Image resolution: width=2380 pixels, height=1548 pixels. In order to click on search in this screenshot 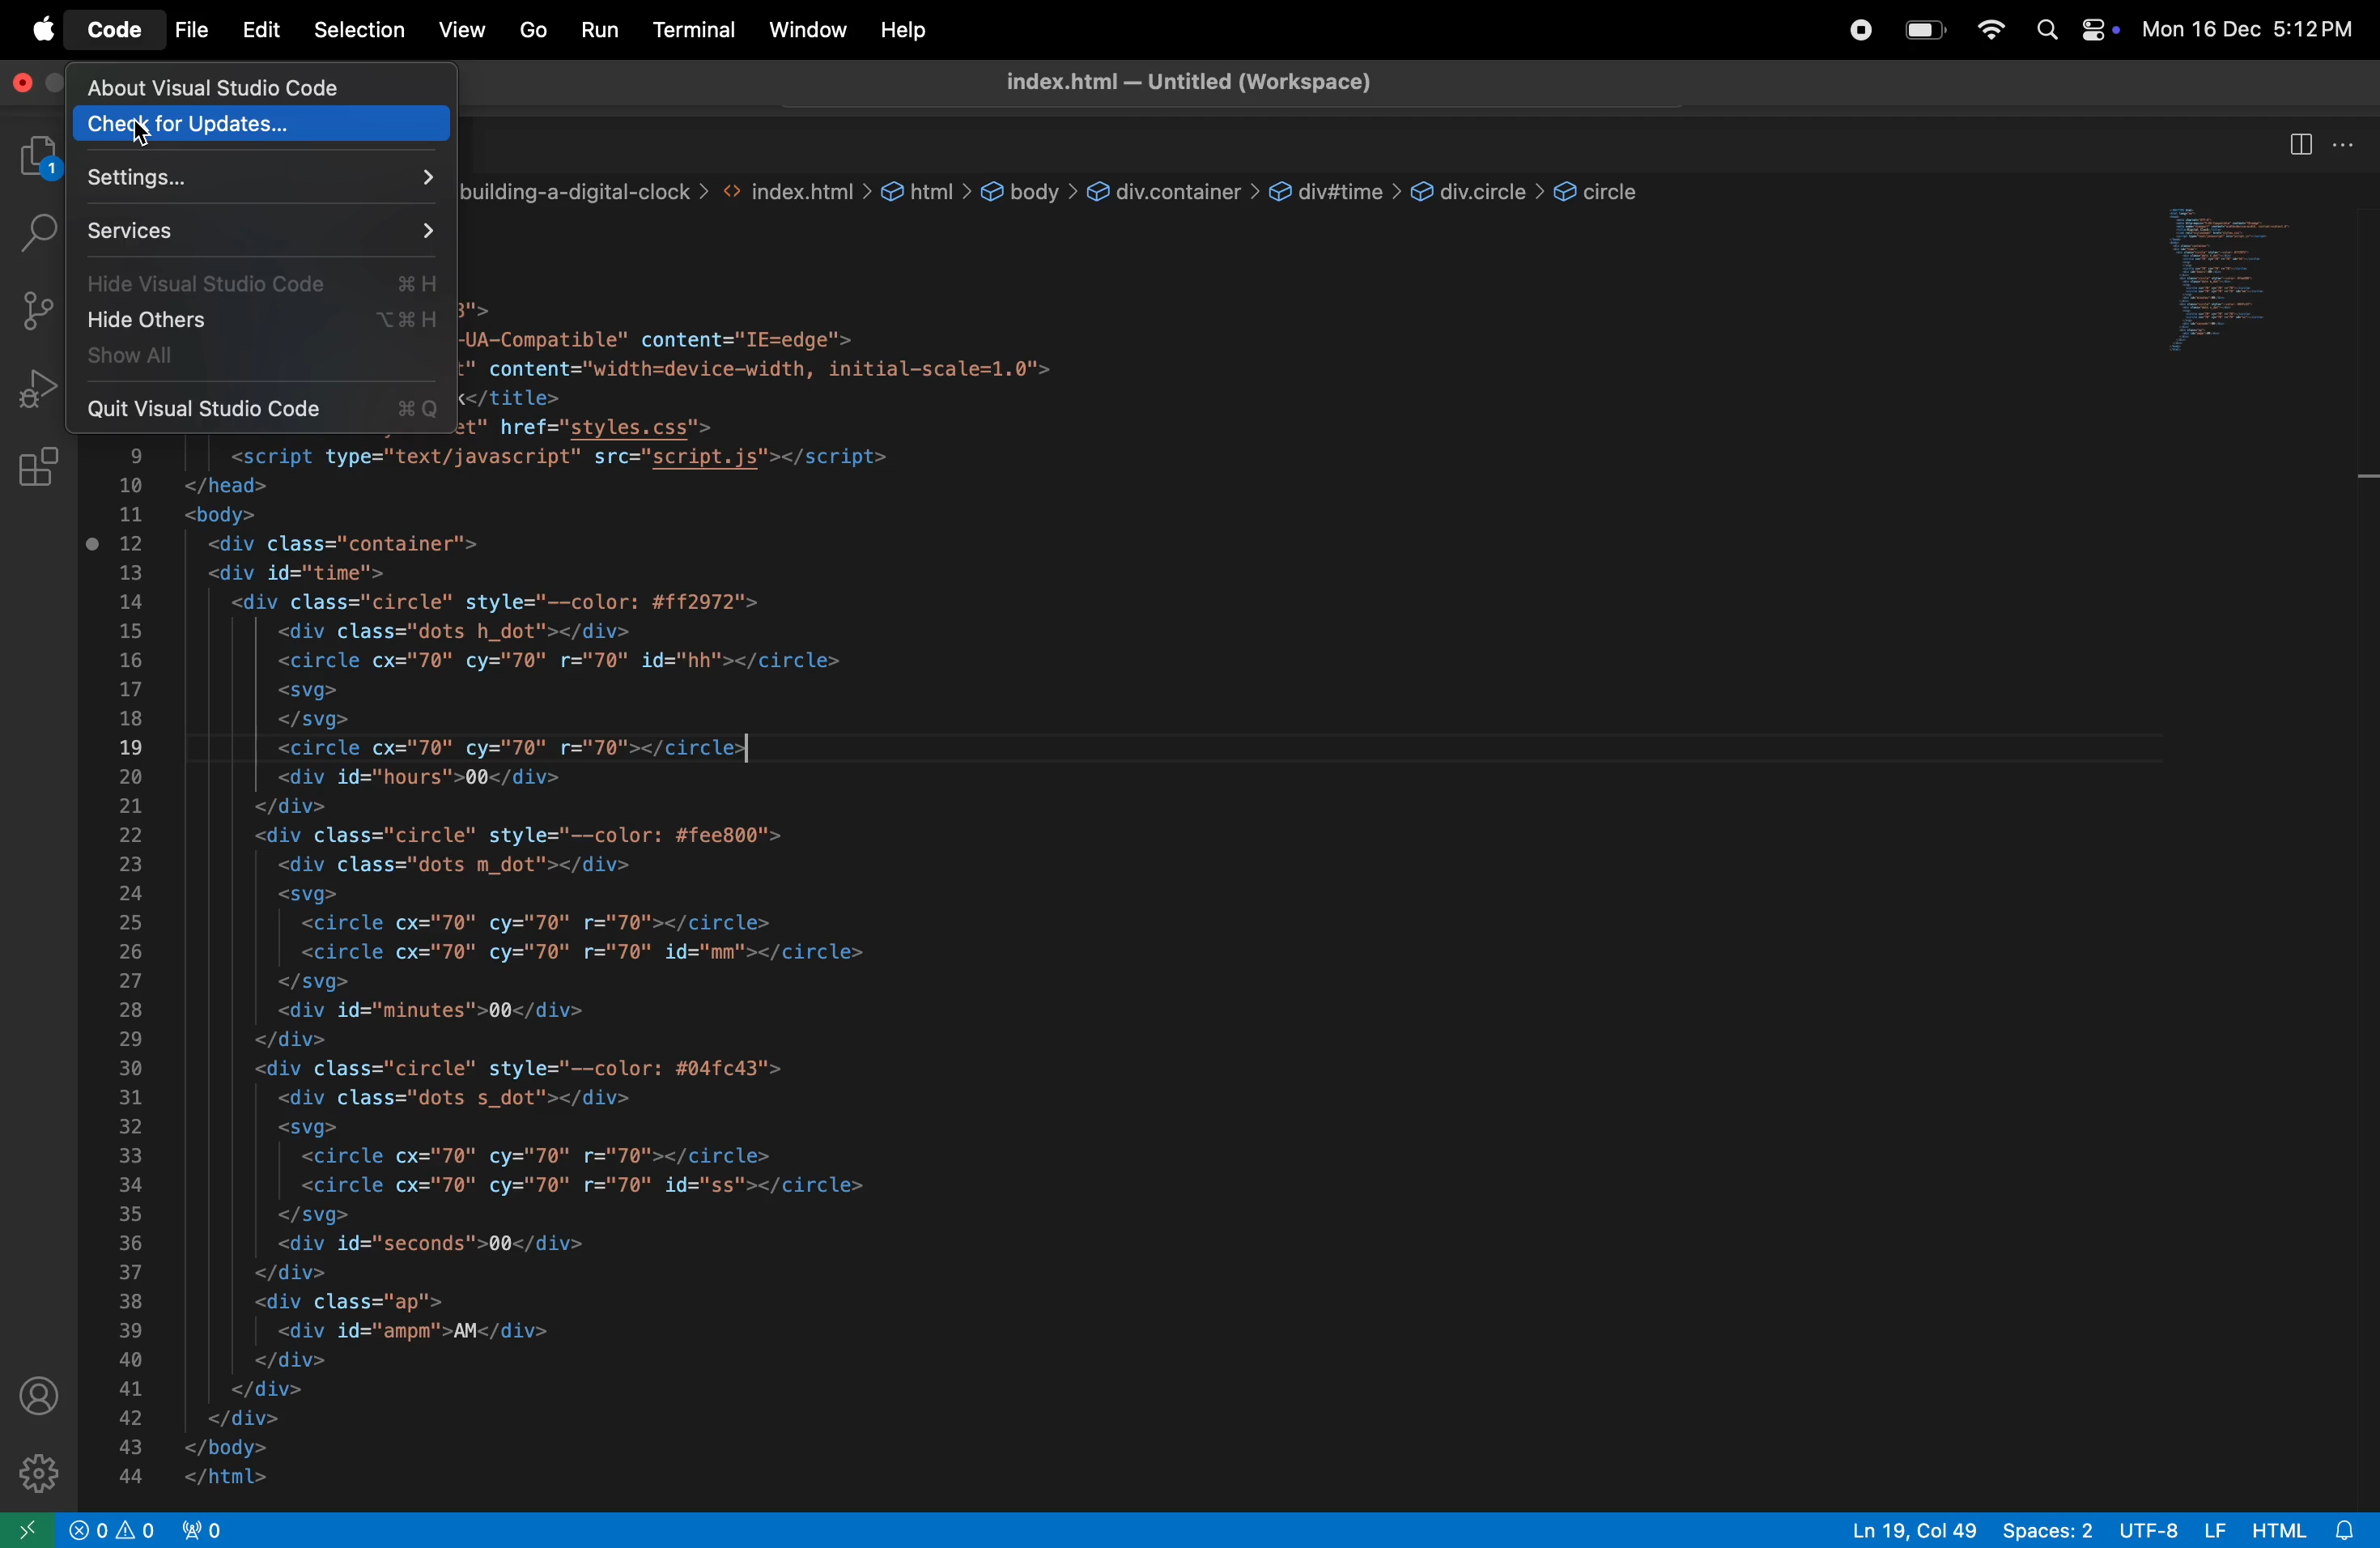, I will do `click(33, 234)`.